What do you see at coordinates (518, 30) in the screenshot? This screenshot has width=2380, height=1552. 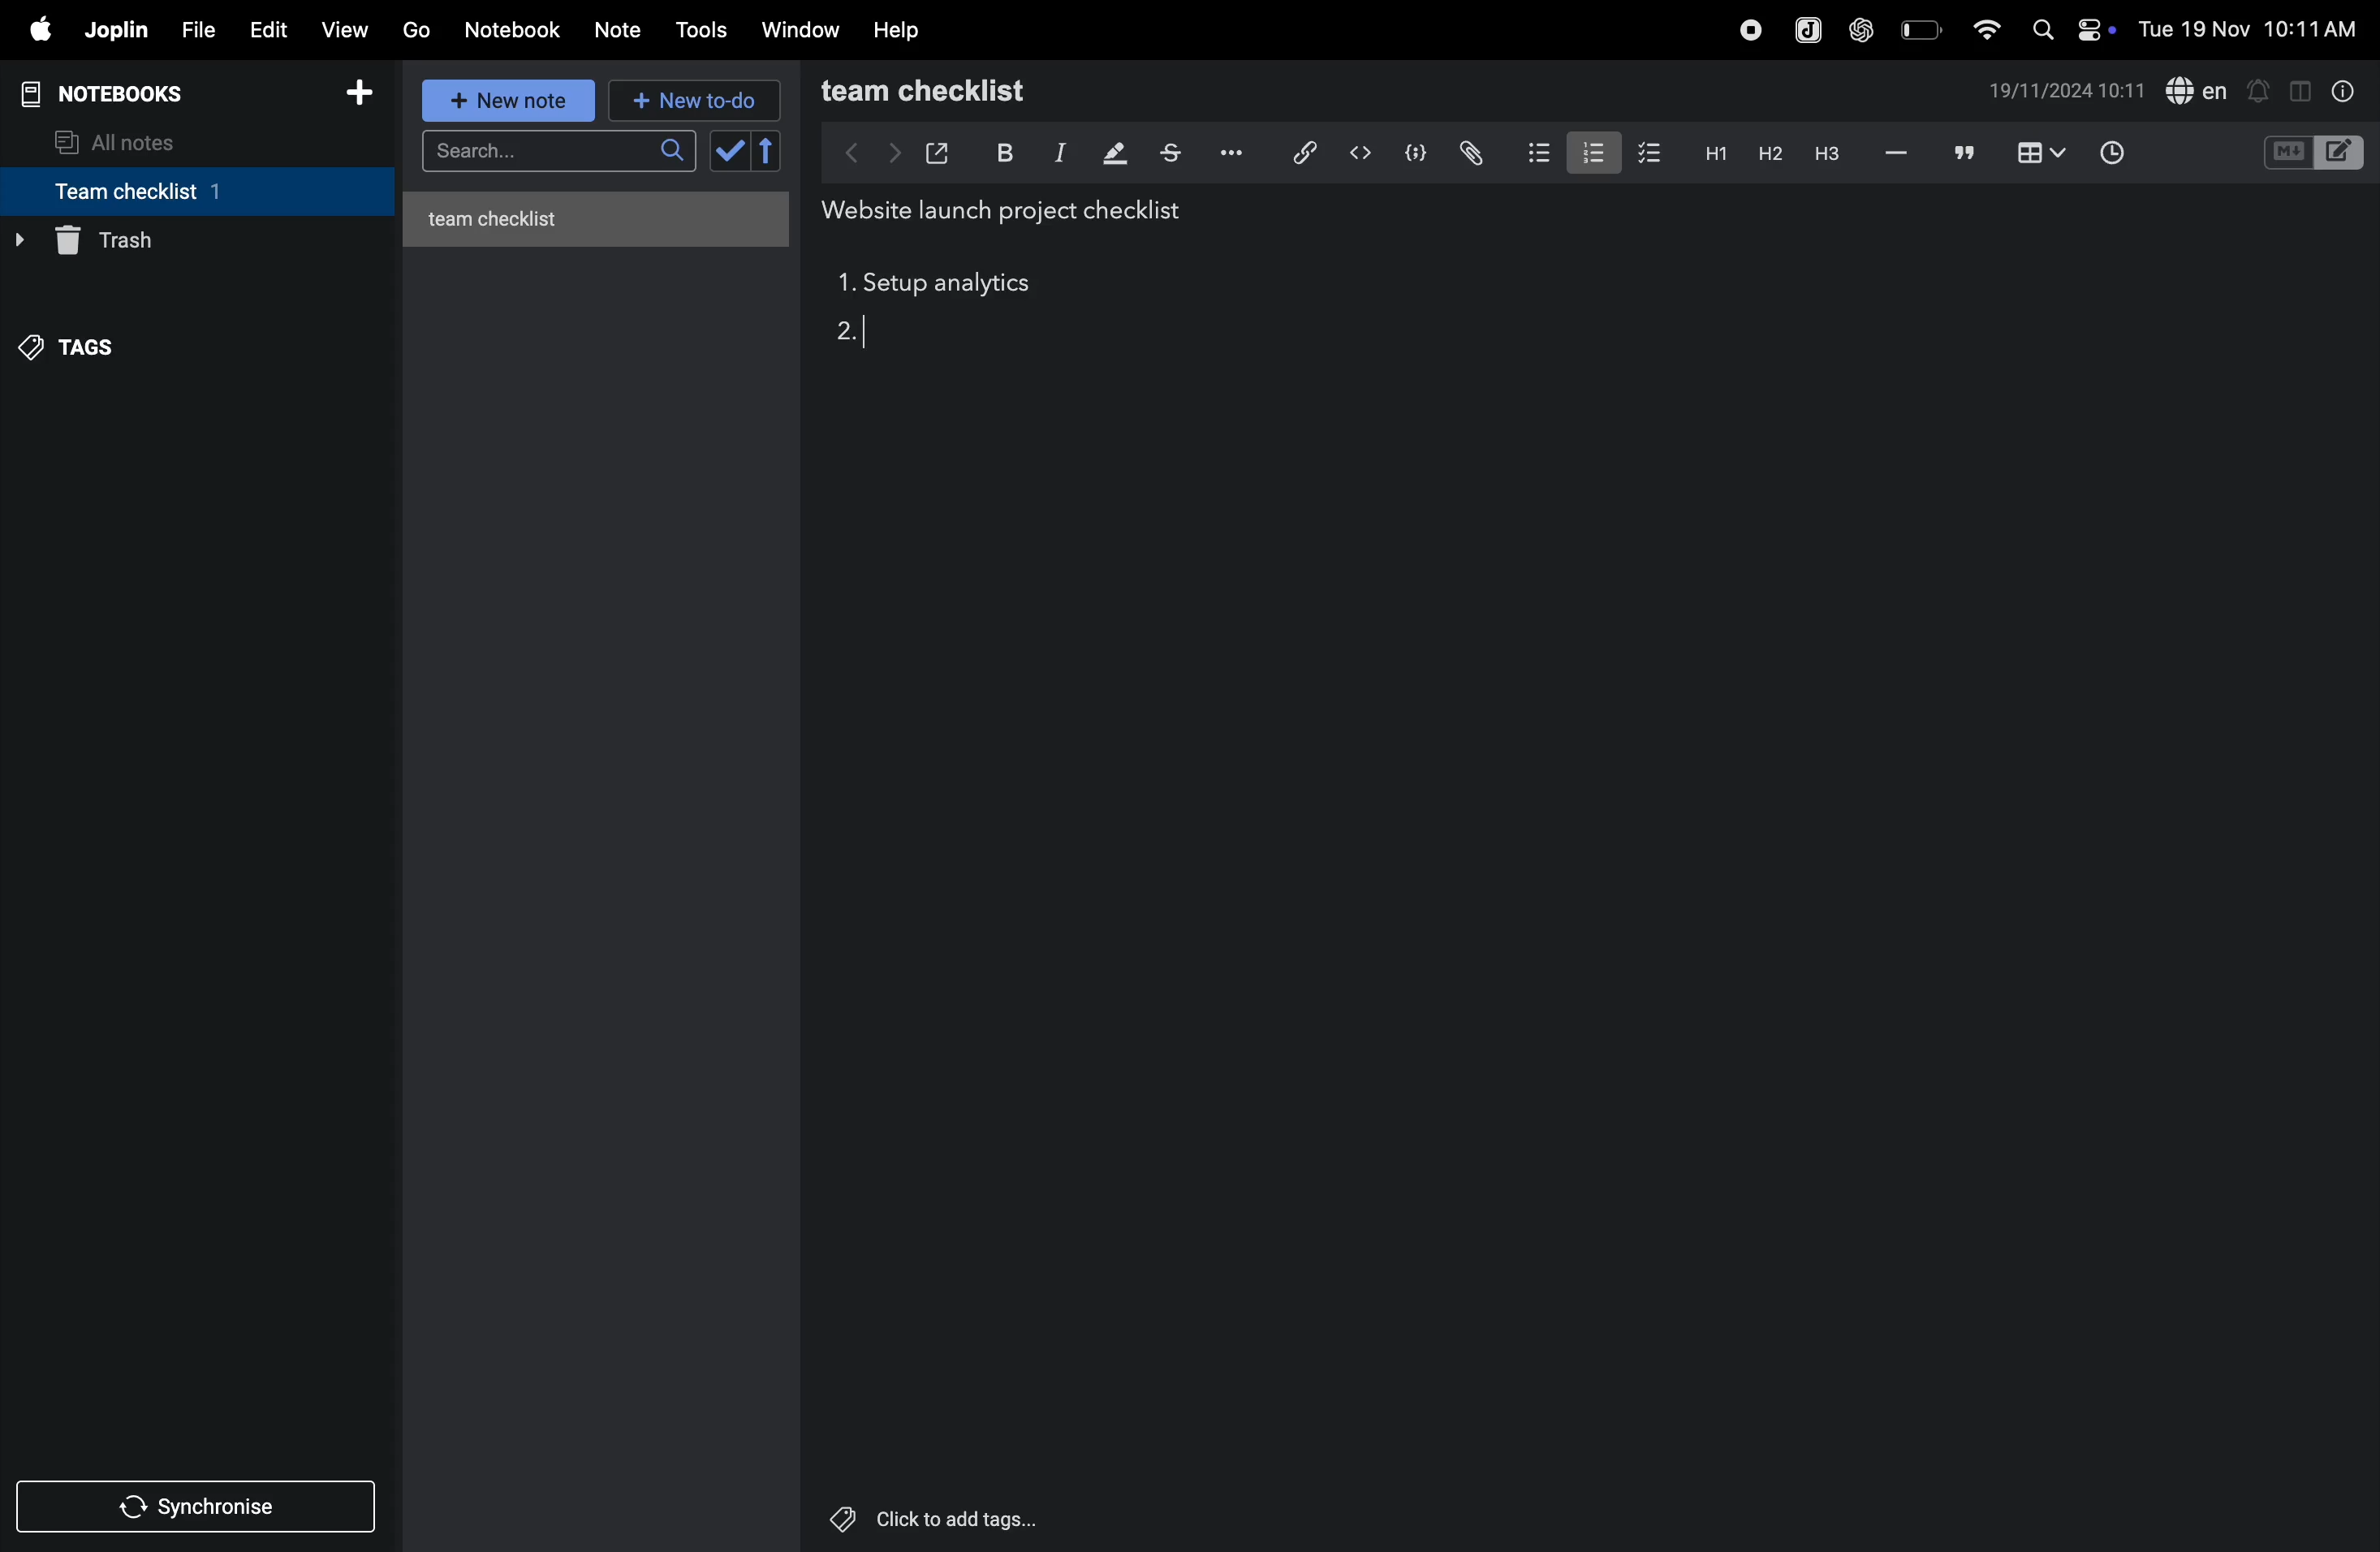 I see `Notebook` at bounding box center [518, 30].